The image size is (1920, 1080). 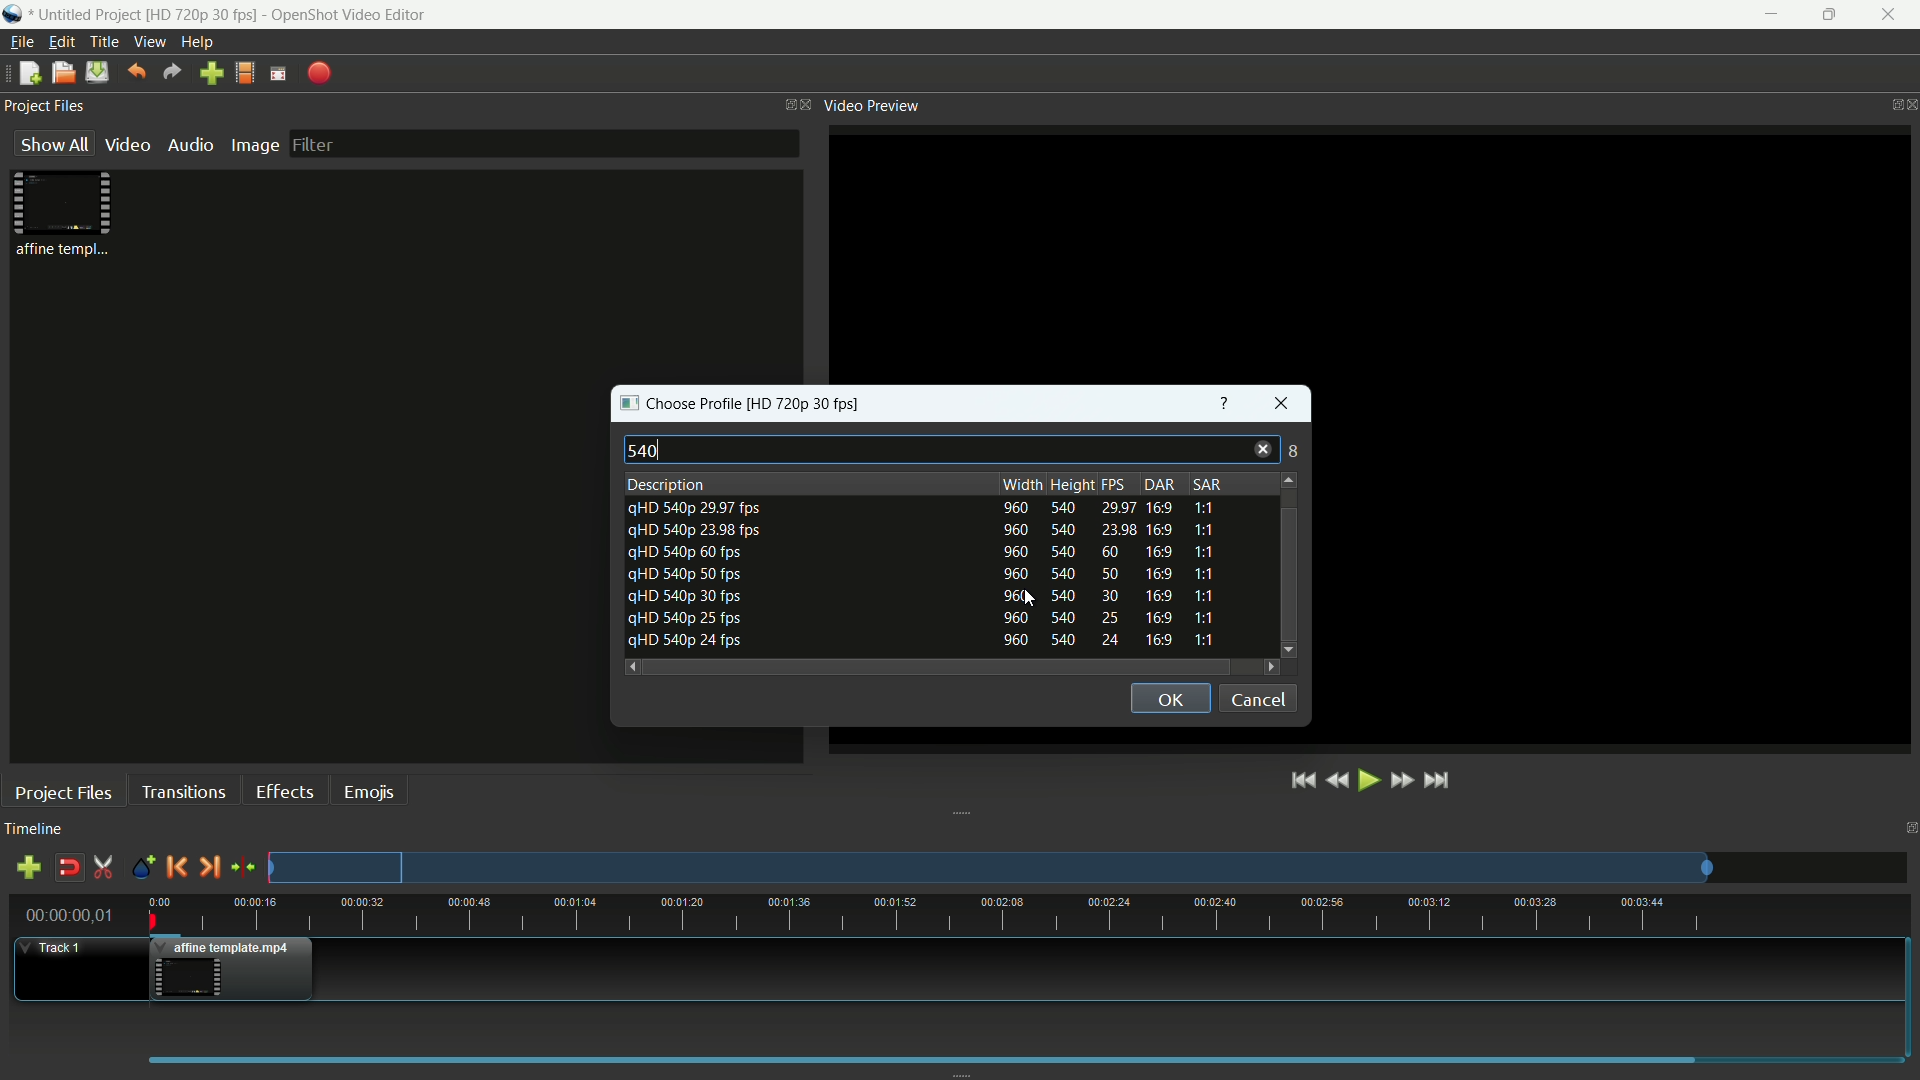 What do you see at coordinates (1366, 781) in the screenshot?
I see `play or pause` at bounding box center [1366, 781].